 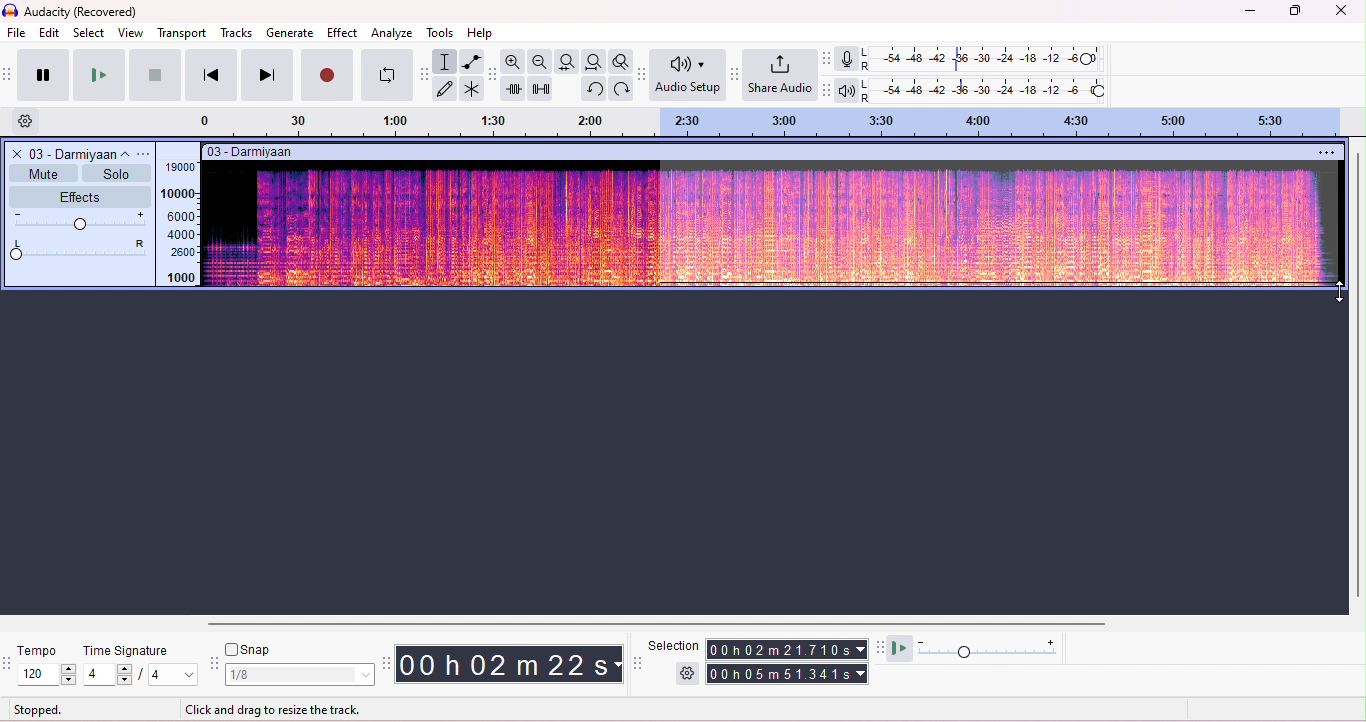 I want to click on title, so click(x=73, y=12).